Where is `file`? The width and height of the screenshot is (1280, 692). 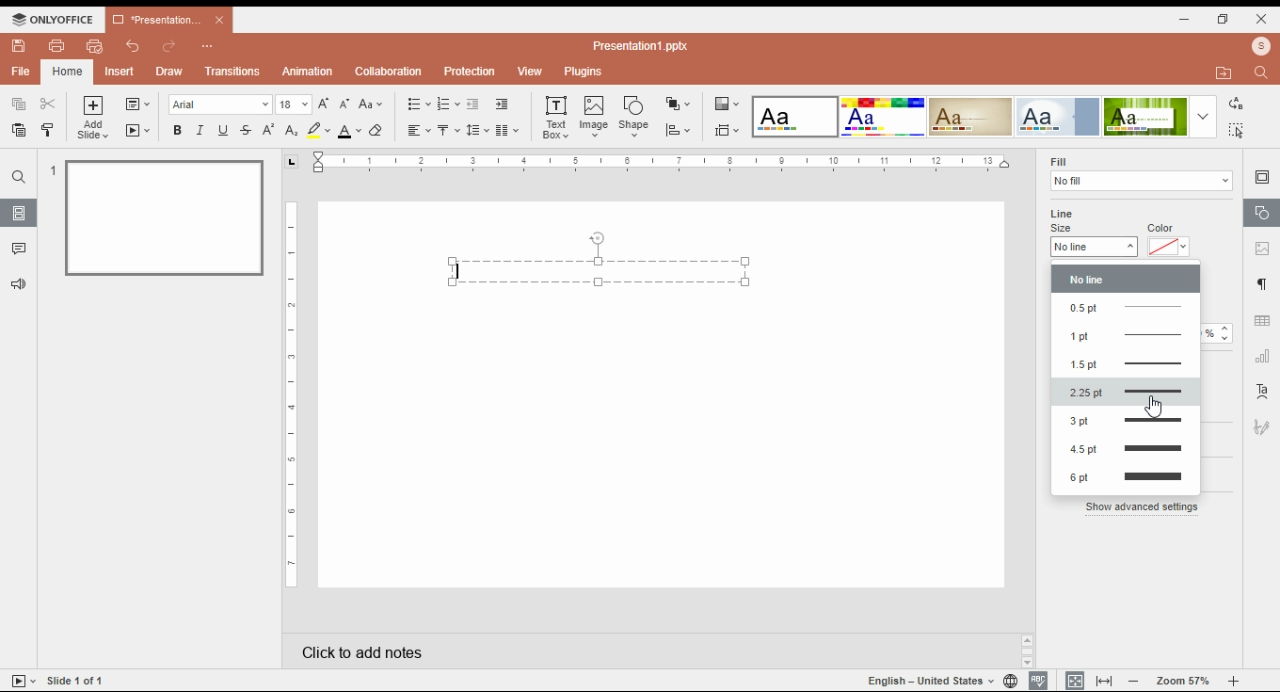
file is located at coordinates (20, 71).